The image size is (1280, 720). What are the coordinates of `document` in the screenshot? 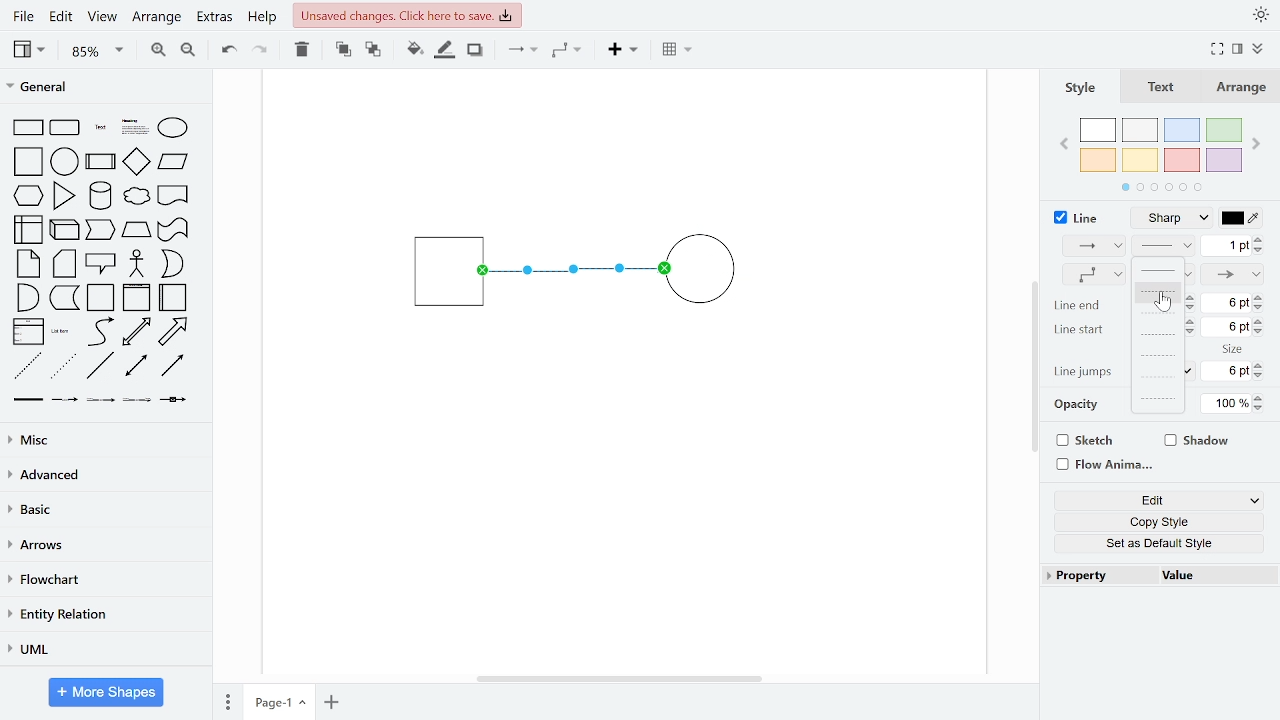 It's located at (174, 194).